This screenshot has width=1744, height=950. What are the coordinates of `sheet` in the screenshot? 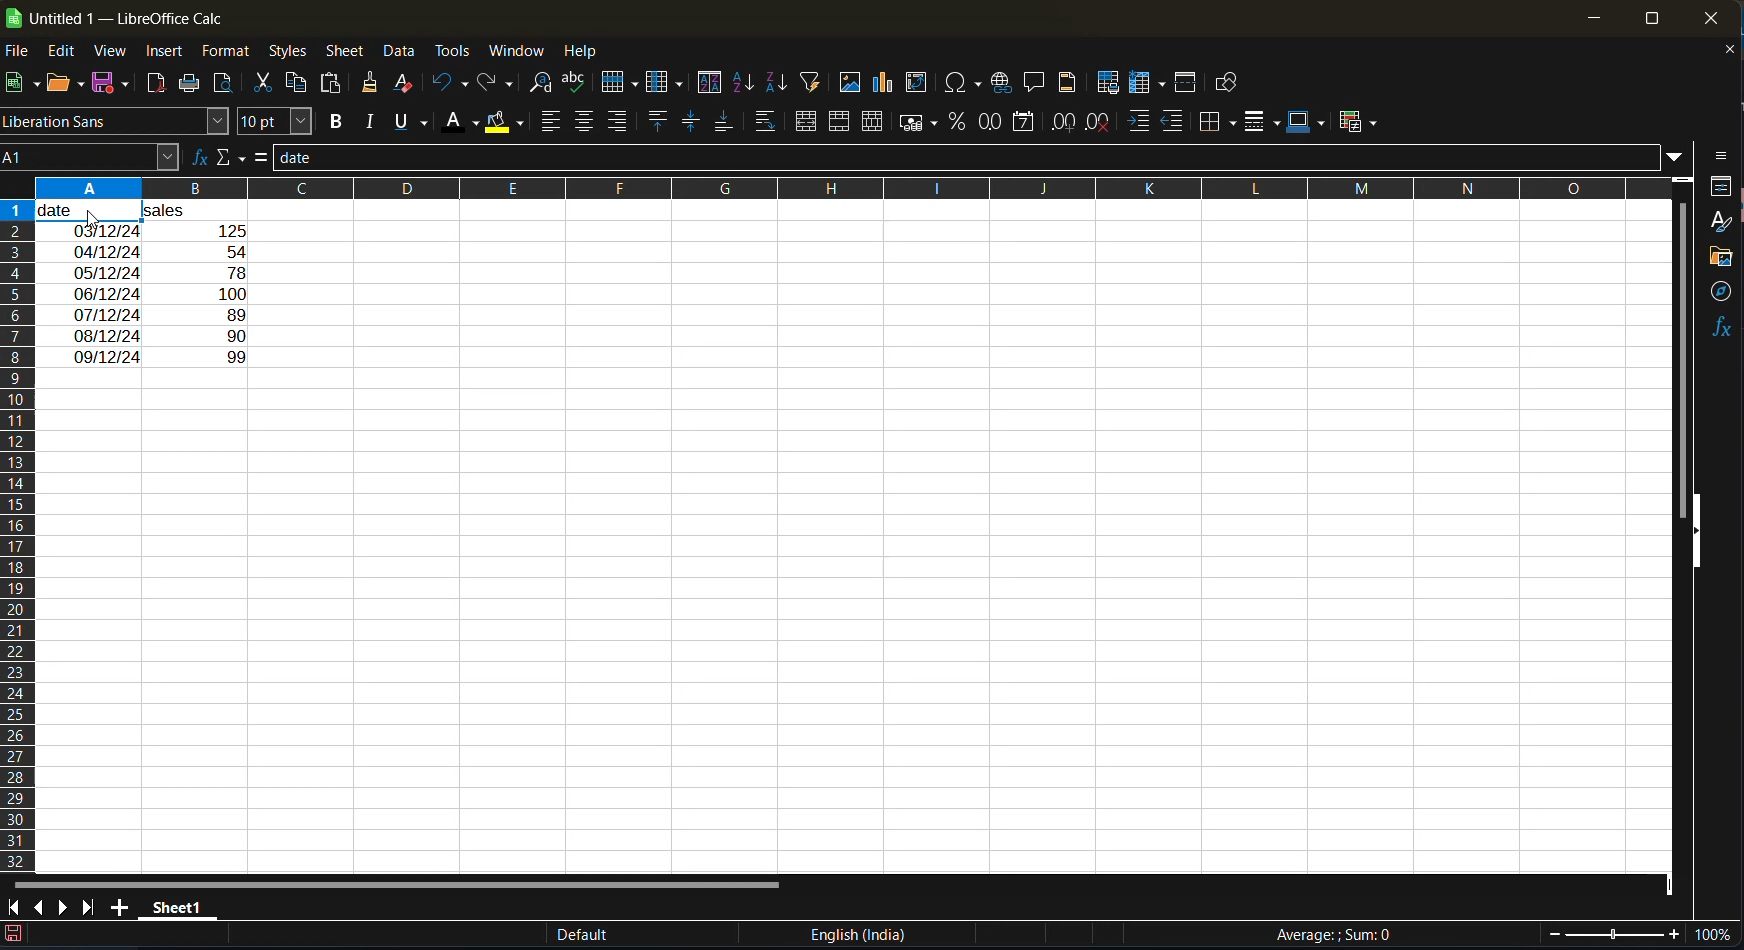 It's located at (347, 52).